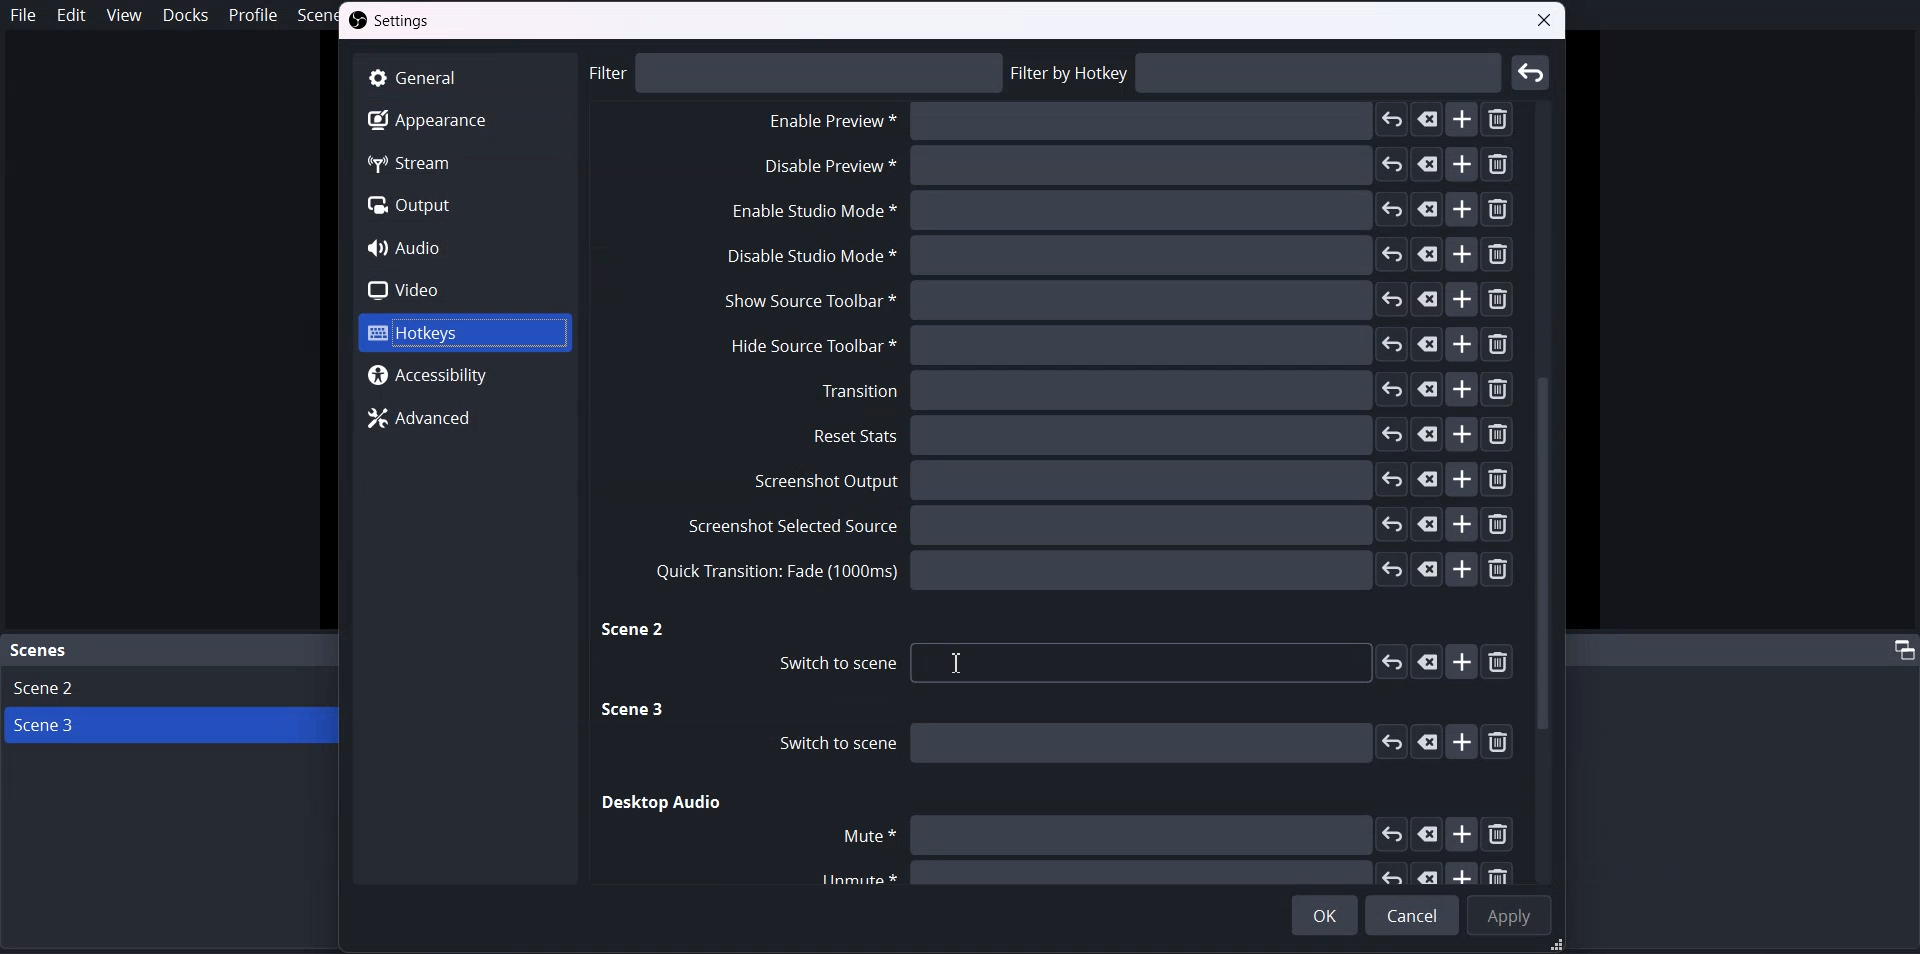  I want to click on Advanced, so click(467, 416).